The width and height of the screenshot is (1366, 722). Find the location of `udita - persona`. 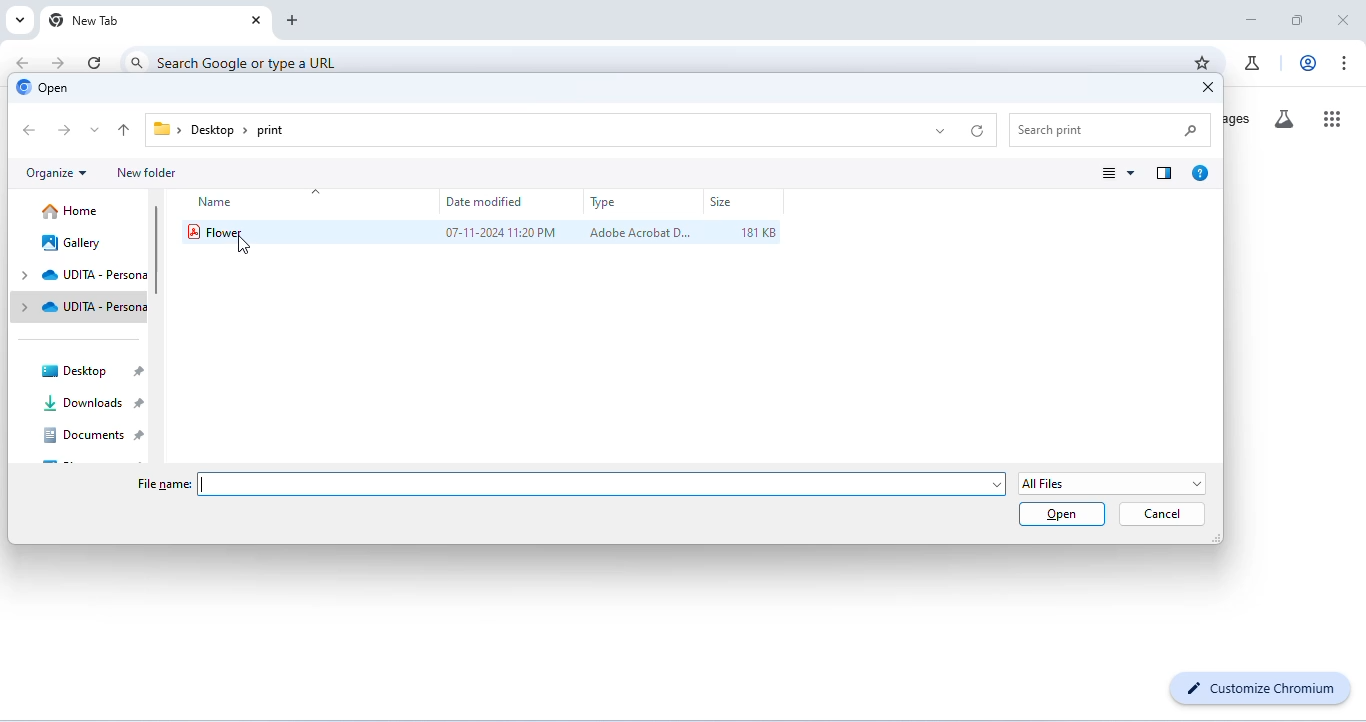

udita - persona is located at coordinates (94, 306).